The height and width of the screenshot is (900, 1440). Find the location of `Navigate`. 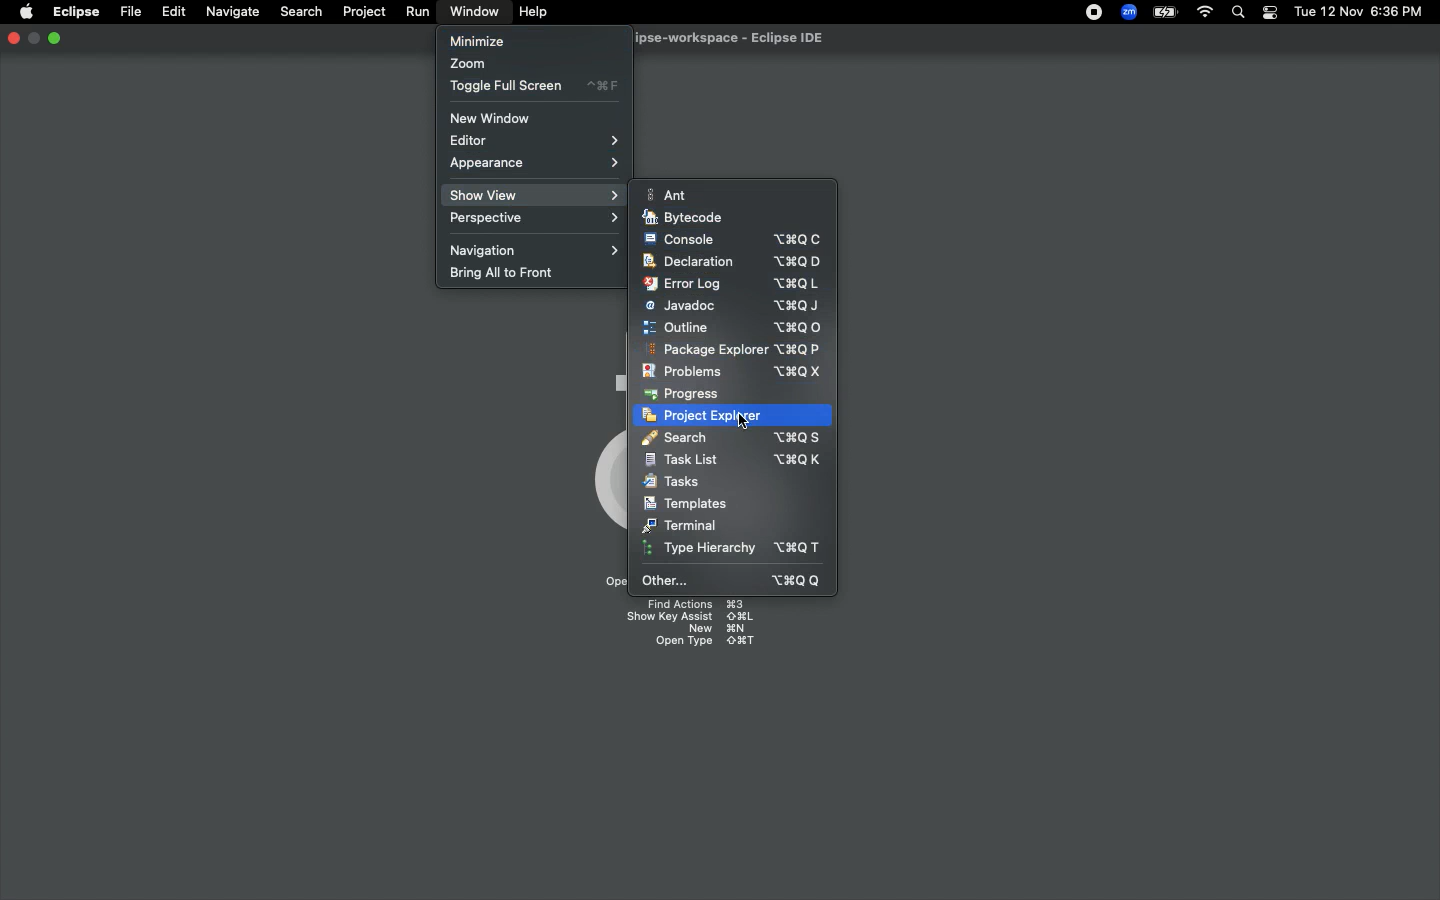

Navigate is located at coordinates (234, 12).